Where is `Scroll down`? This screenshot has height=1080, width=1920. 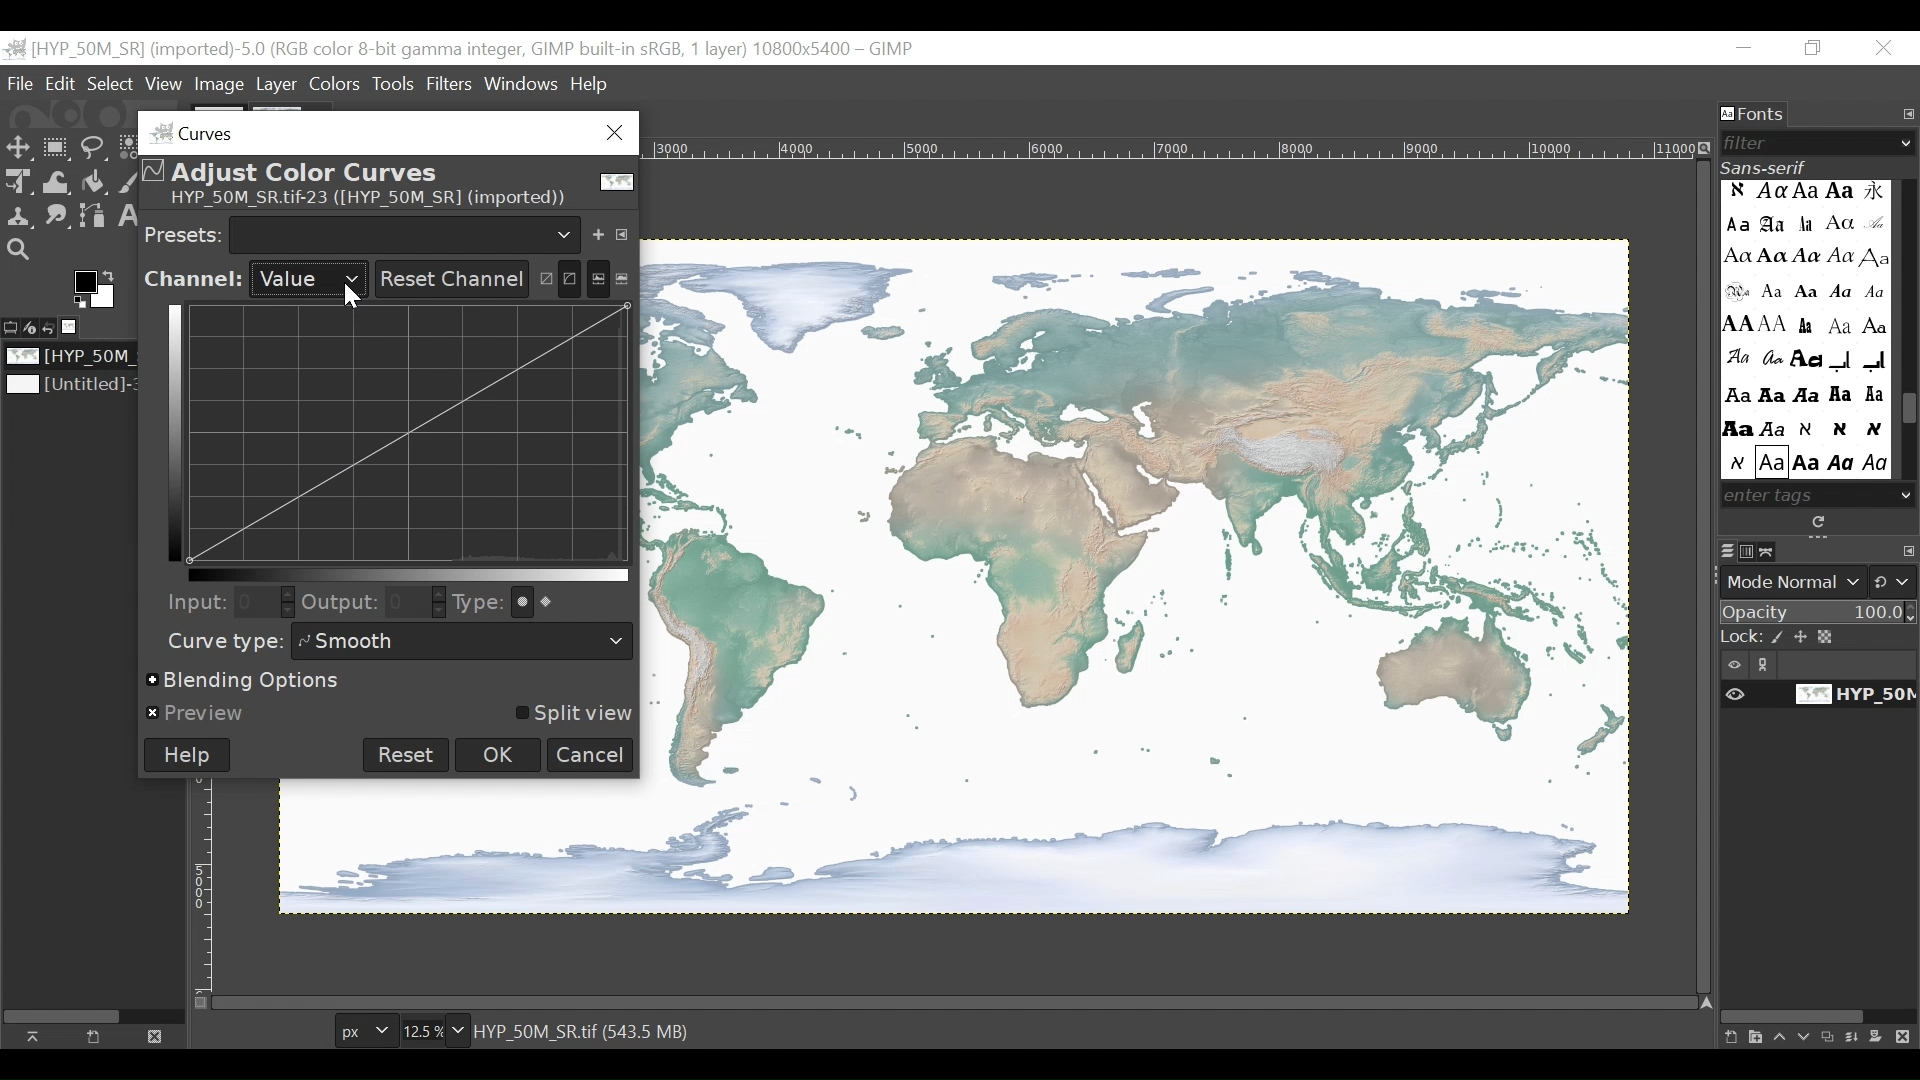
Scroll down is located at coordinates (1907, 494).